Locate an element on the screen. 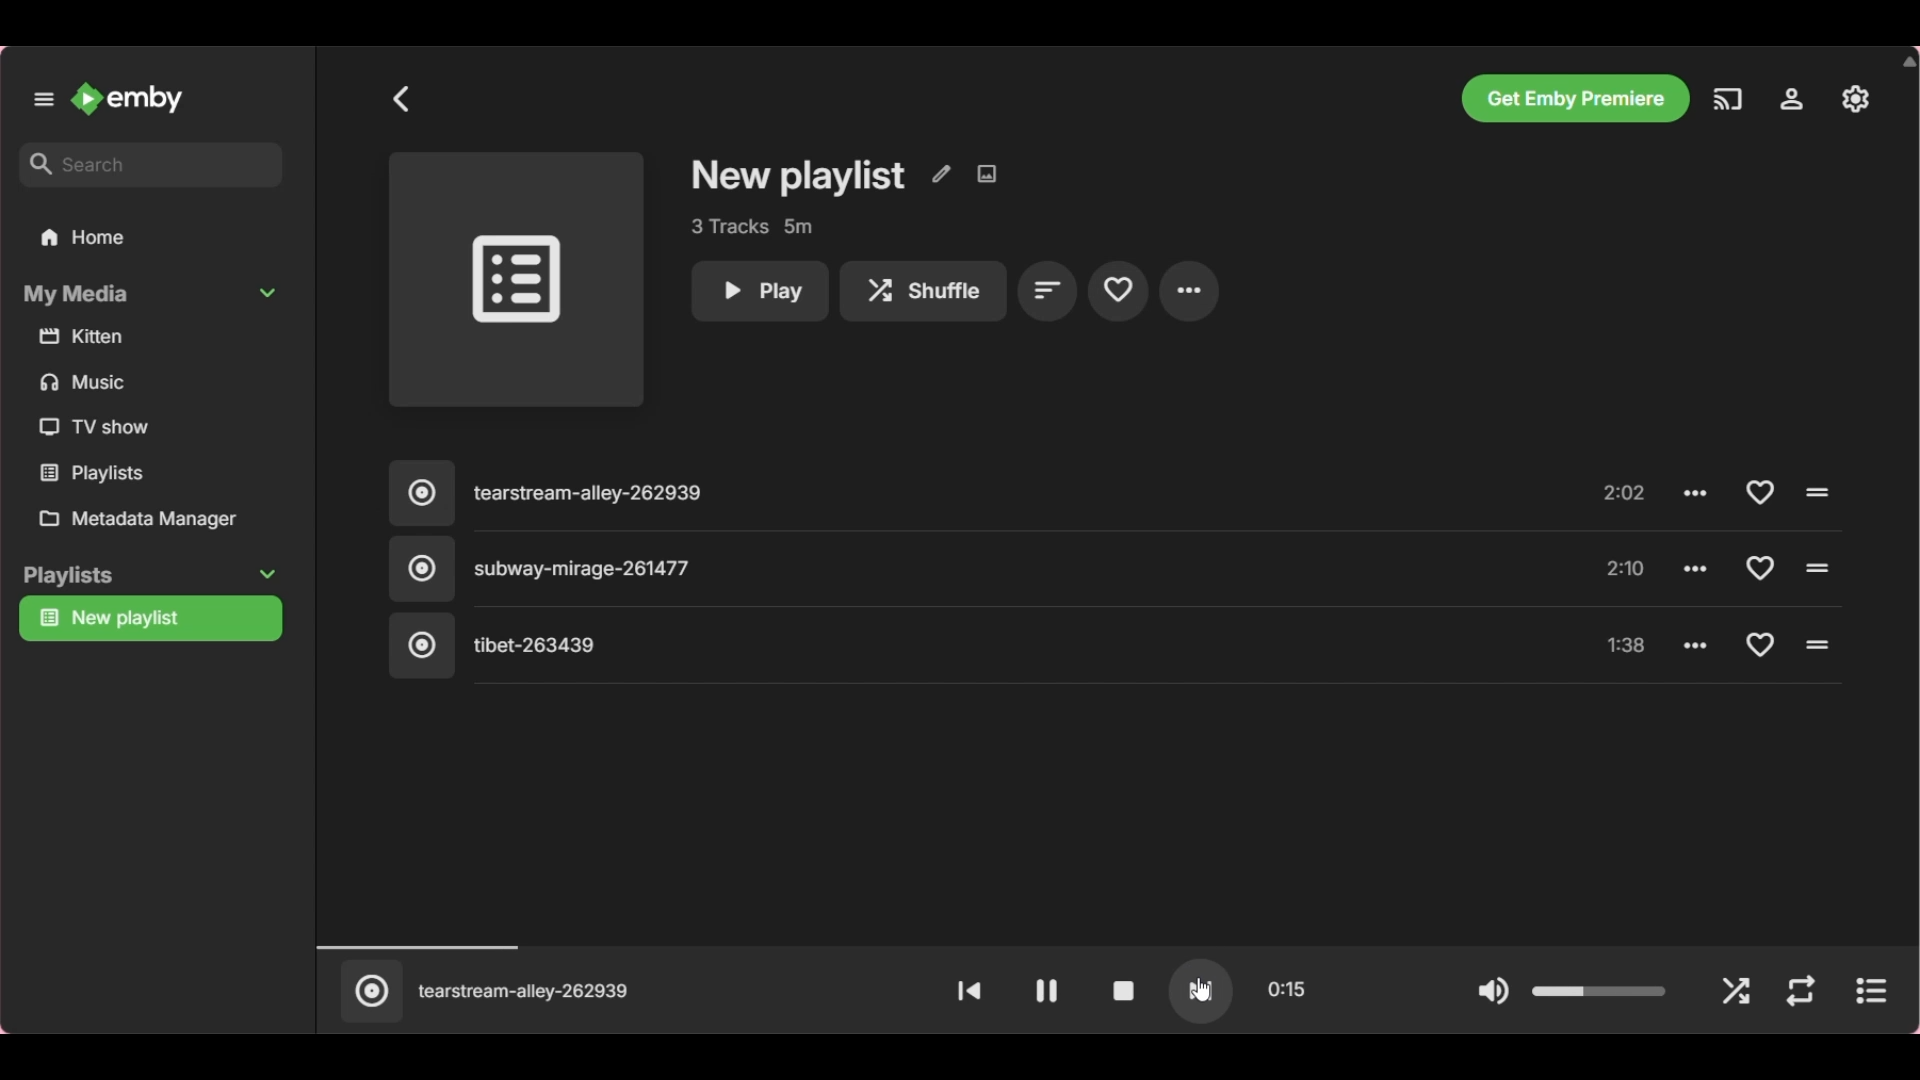  Add to favorite is located at coordinates (1760, 646).